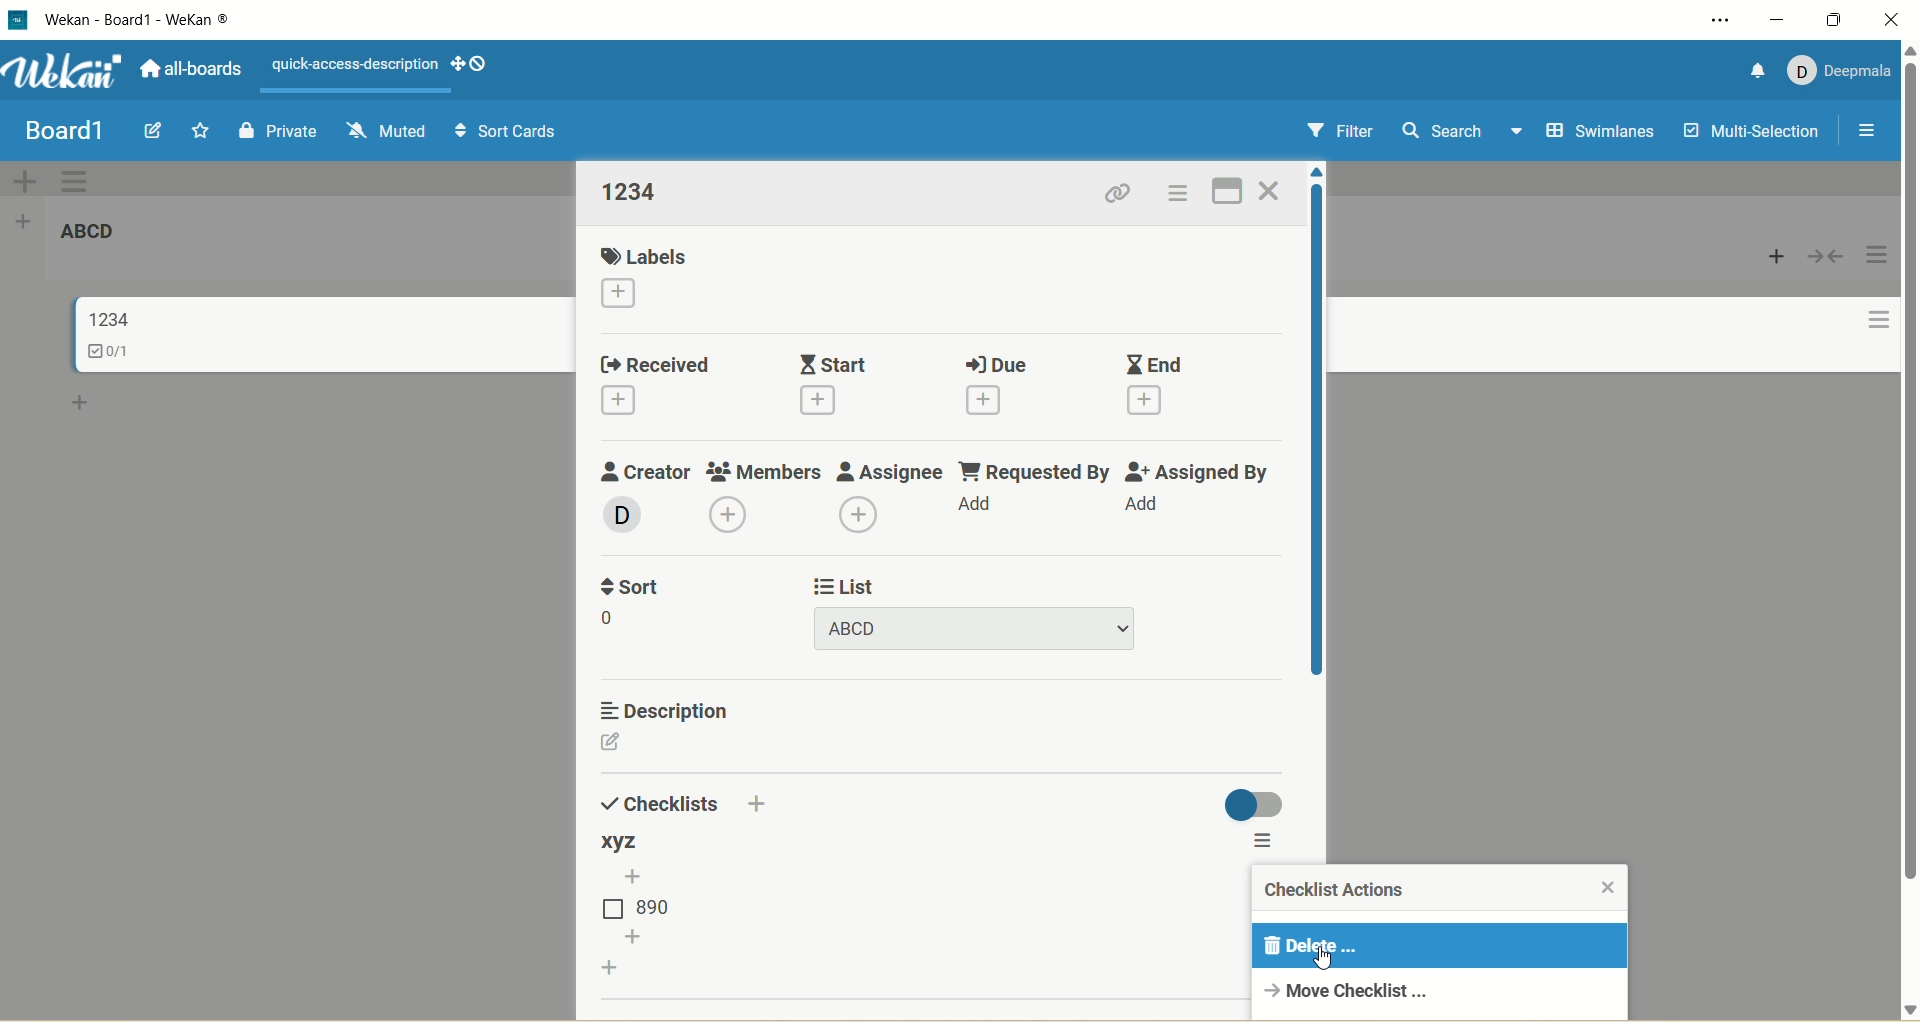 The height and width of the screenshot is (1022, 1920). What do you see at coordinates (1908, 476) in the screenshot?
I see `vertical scroll bar` at bounding box center [1908, 476].